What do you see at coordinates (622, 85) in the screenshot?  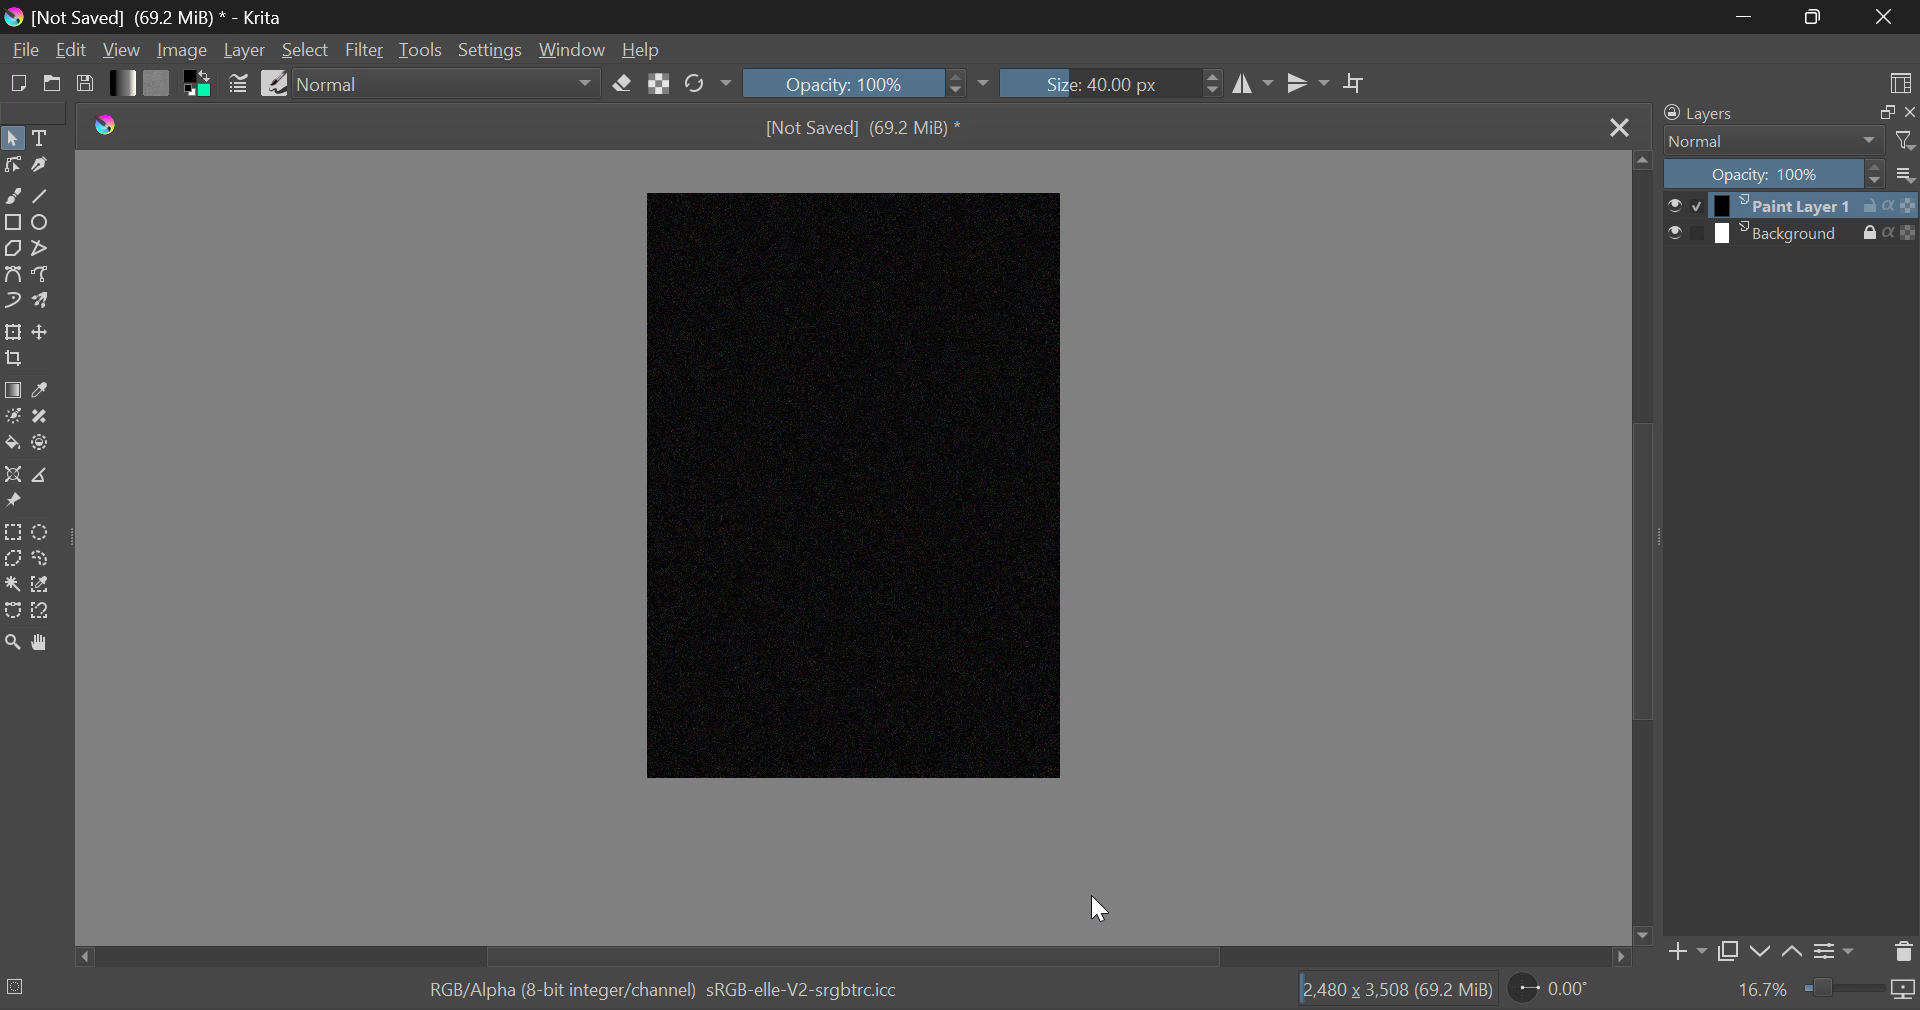 I see `Eraser` at bounding box center [622, 85].